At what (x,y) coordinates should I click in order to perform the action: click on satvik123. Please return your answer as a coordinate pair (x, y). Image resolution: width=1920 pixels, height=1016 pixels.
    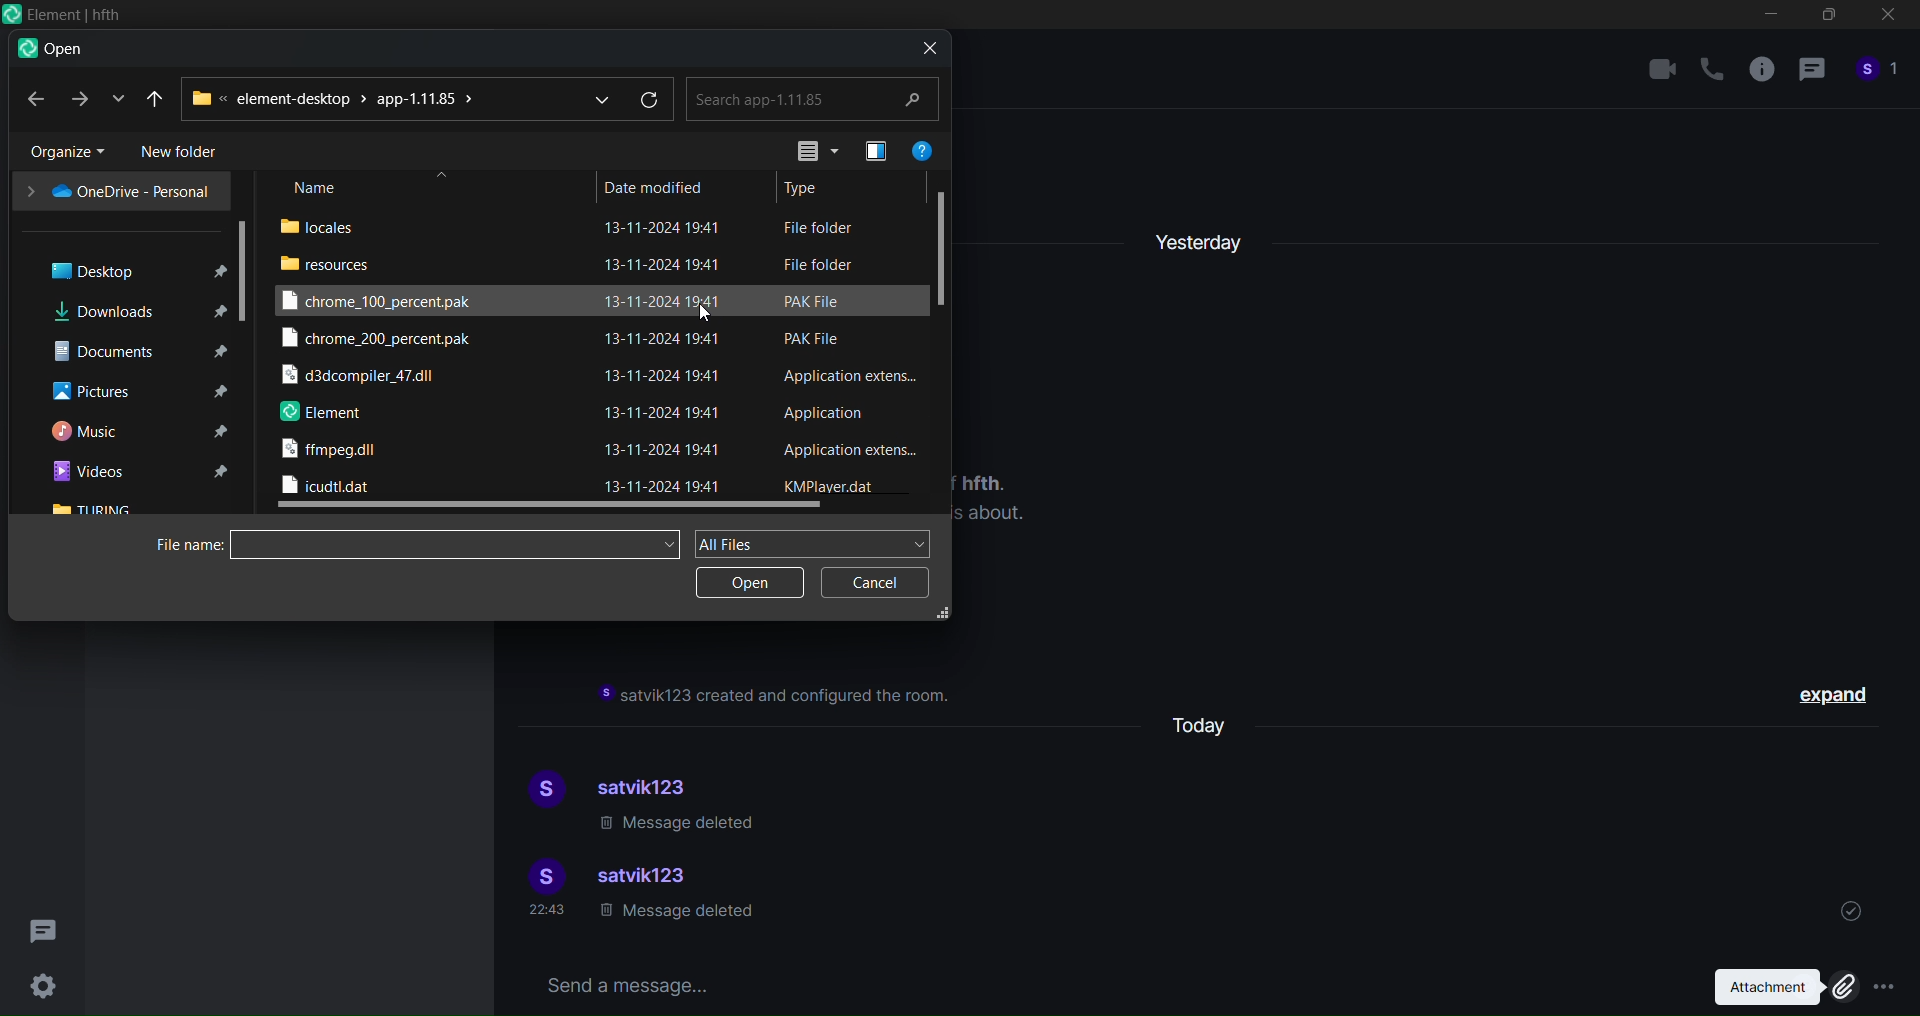
    Looking at the image, I should click on (653, 784).